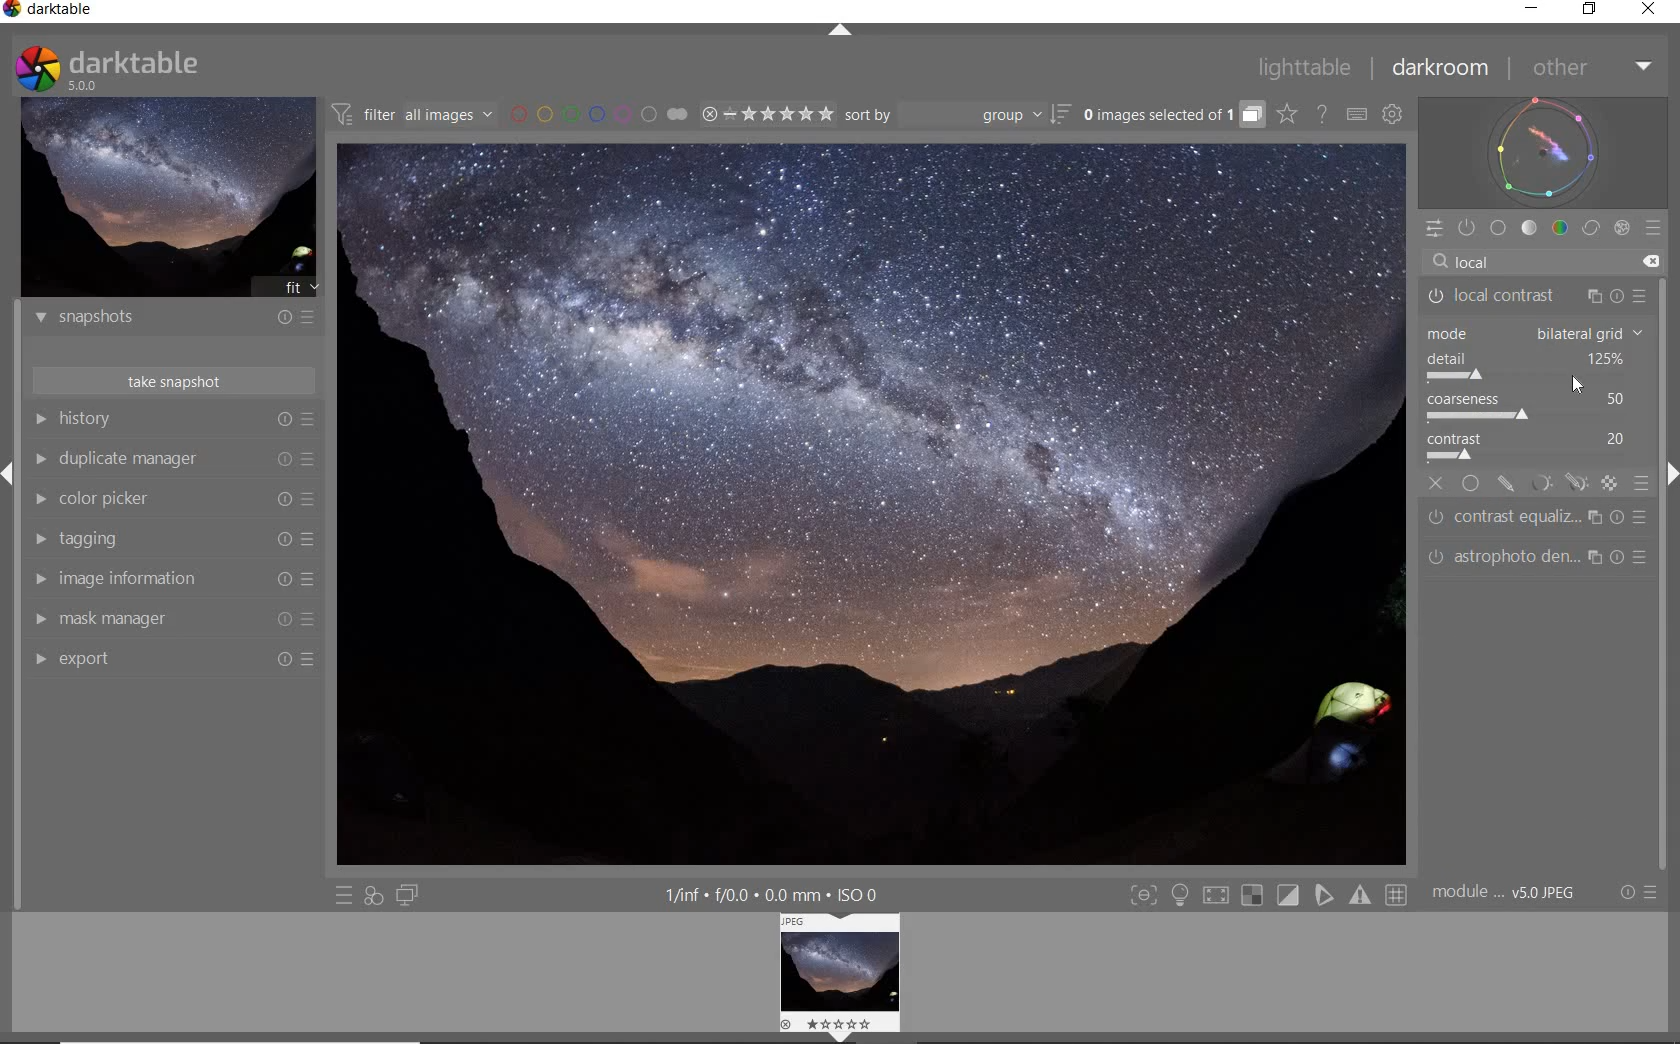 Image resolution: width=1680 pixels, height=1044 pixels. What do you see at coordinates (134, 69) in the screenshot?
I see `darktable 5.0.0` at bounding box center [134, 69].